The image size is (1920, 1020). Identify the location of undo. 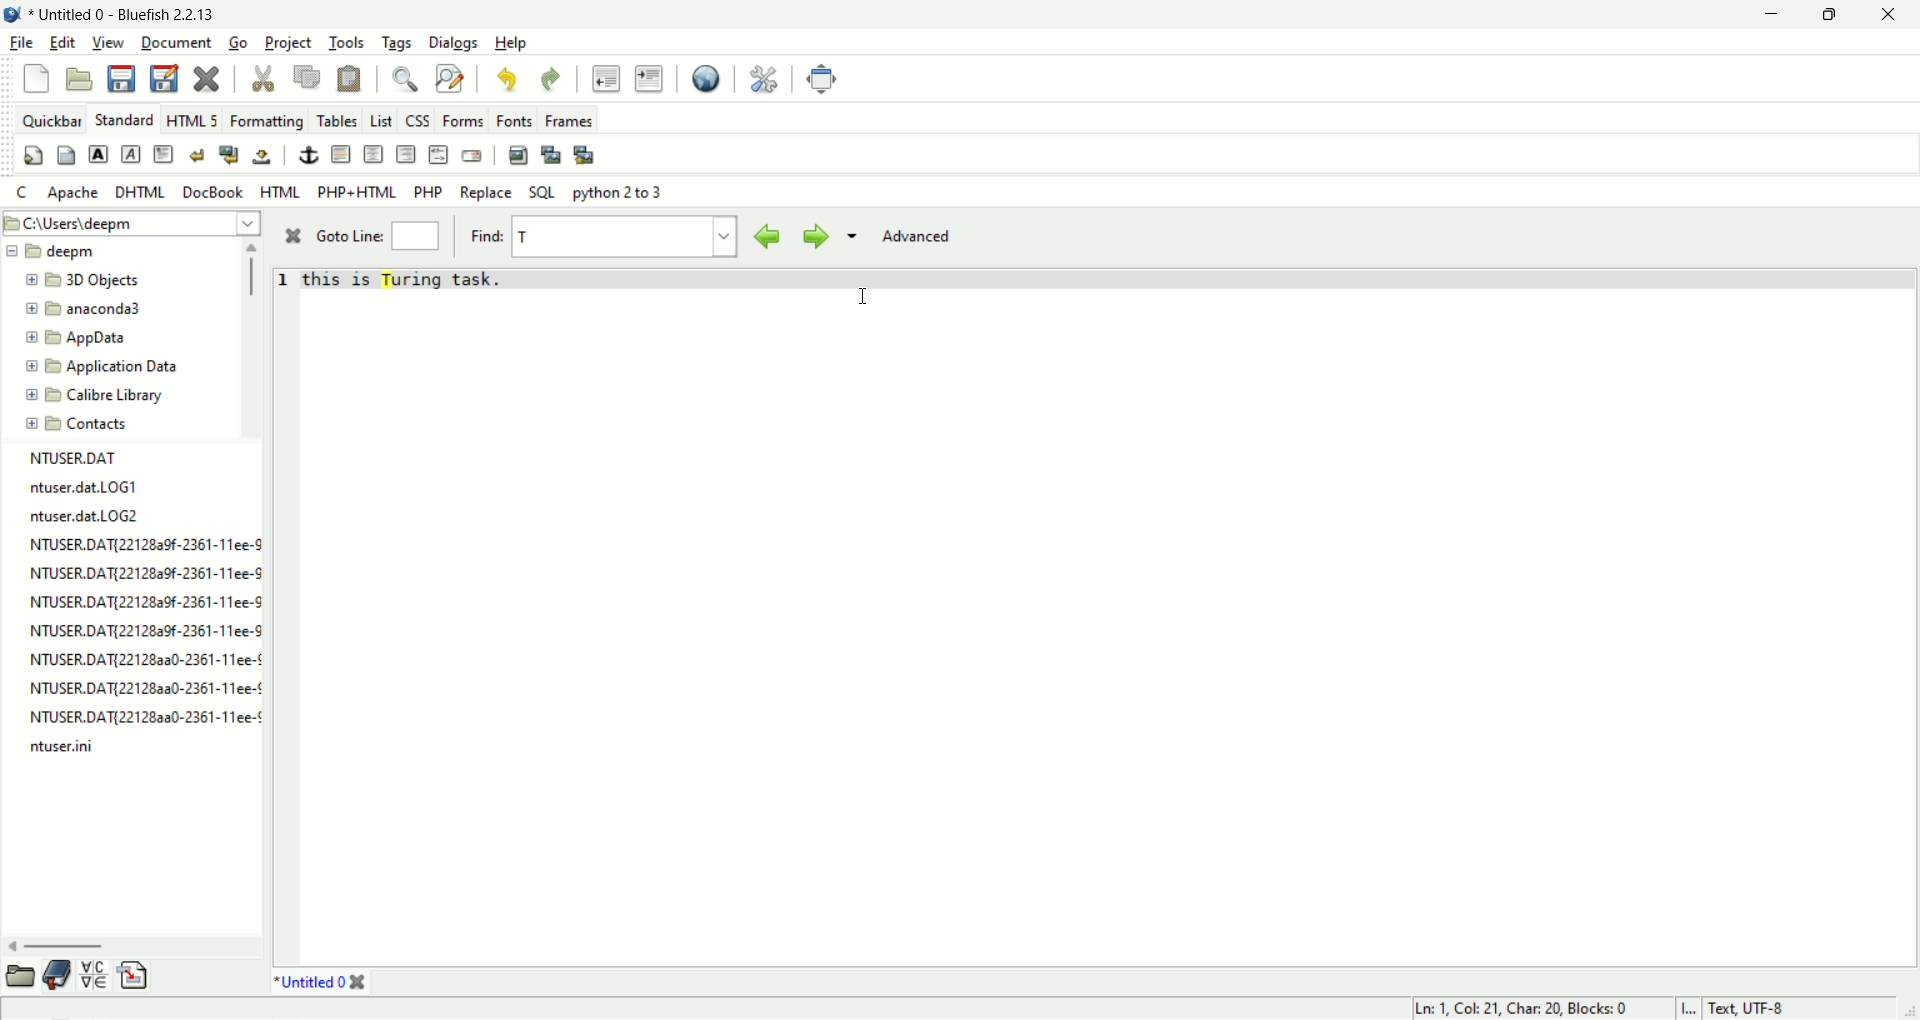
(505, 81).